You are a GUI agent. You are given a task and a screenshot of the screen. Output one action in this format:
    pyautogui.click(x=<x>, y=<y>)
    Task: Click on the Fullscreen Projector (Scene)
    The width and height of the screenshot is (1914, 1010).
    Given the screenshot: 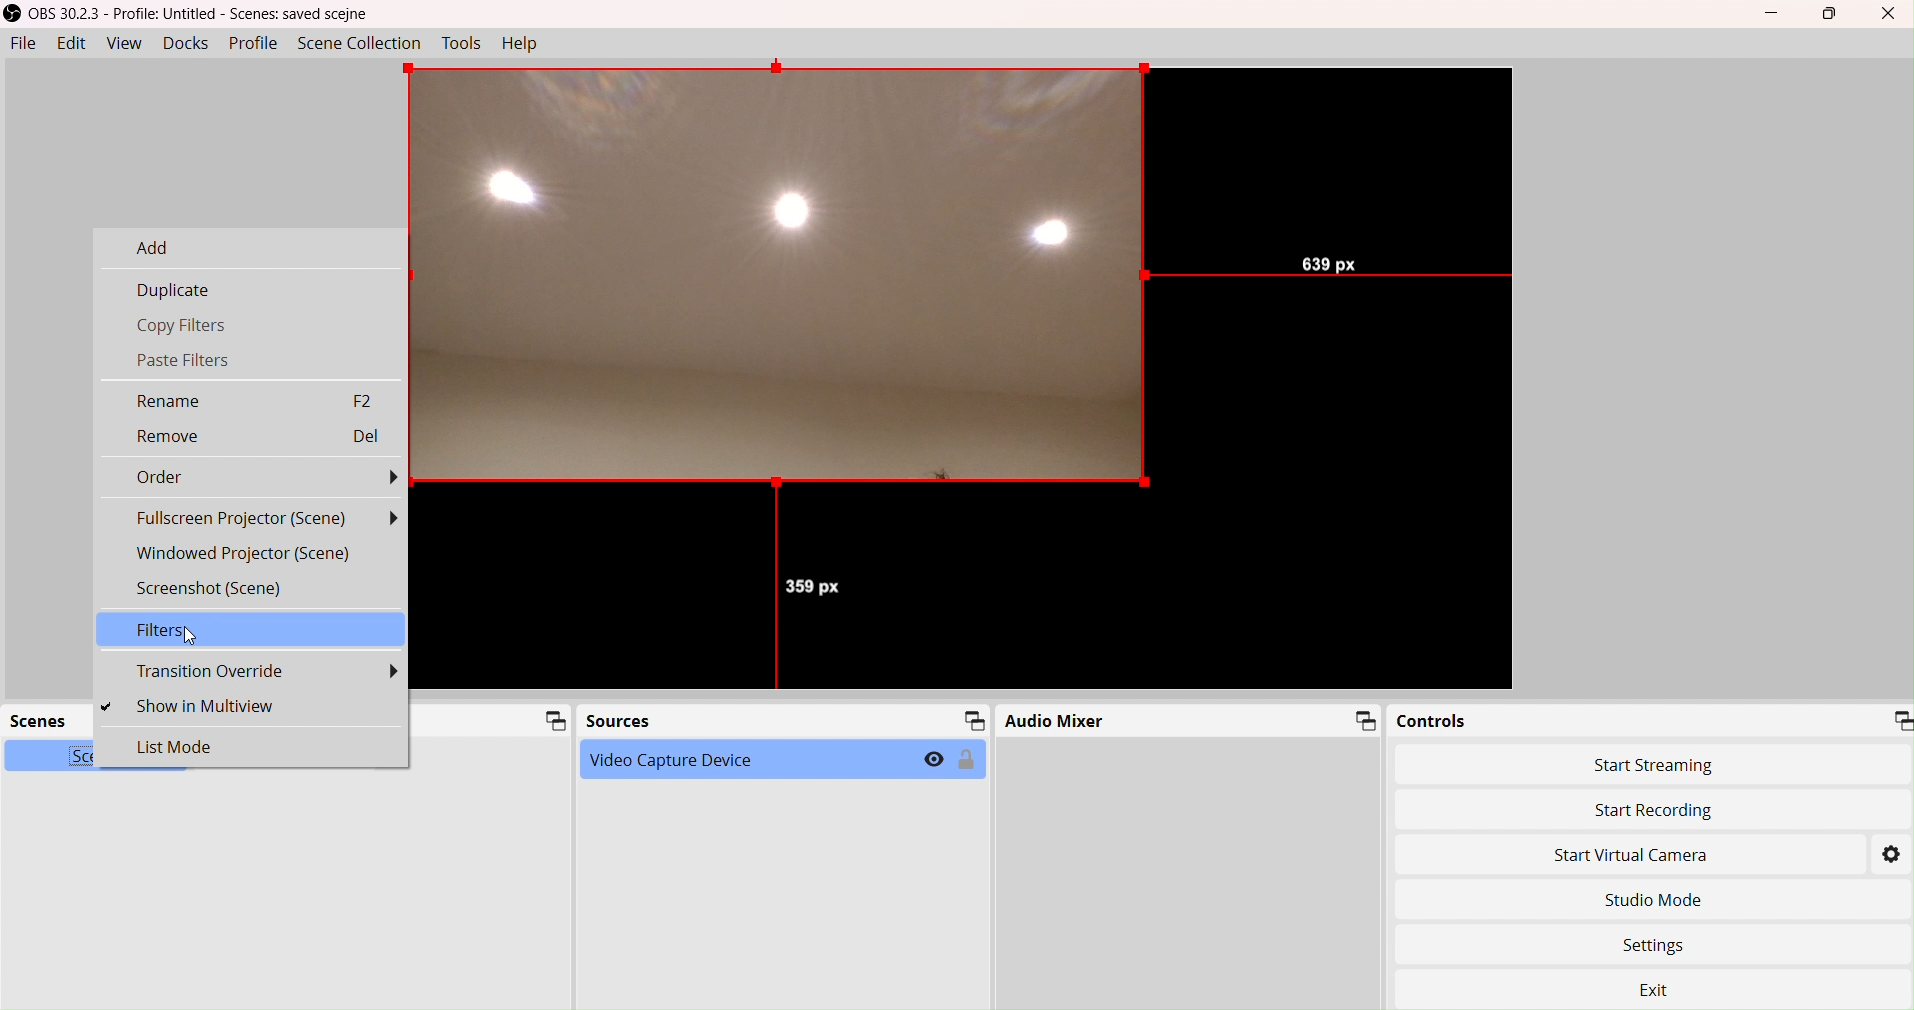 What is the action you would take?
    pyautogui.click(x=265, y=517)
    